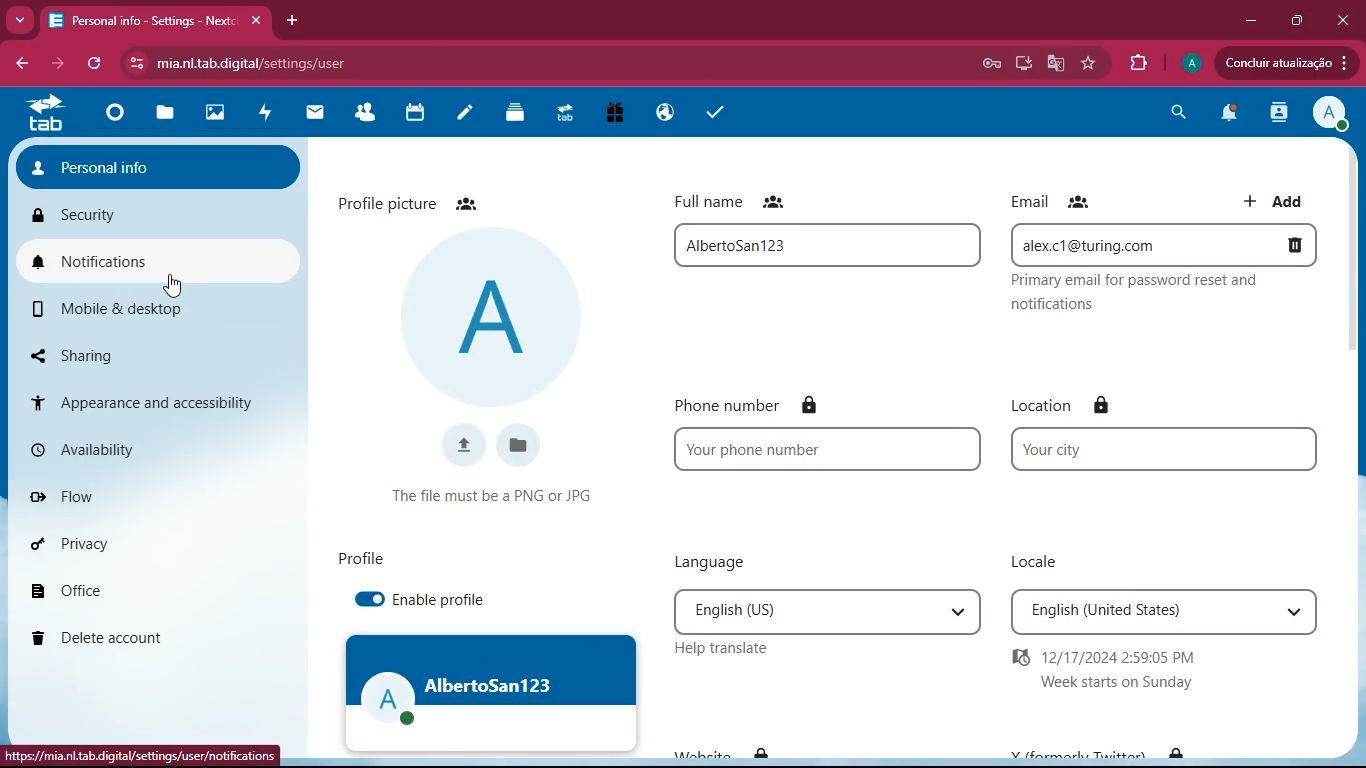  I want to click on gift, so click(609, 115).